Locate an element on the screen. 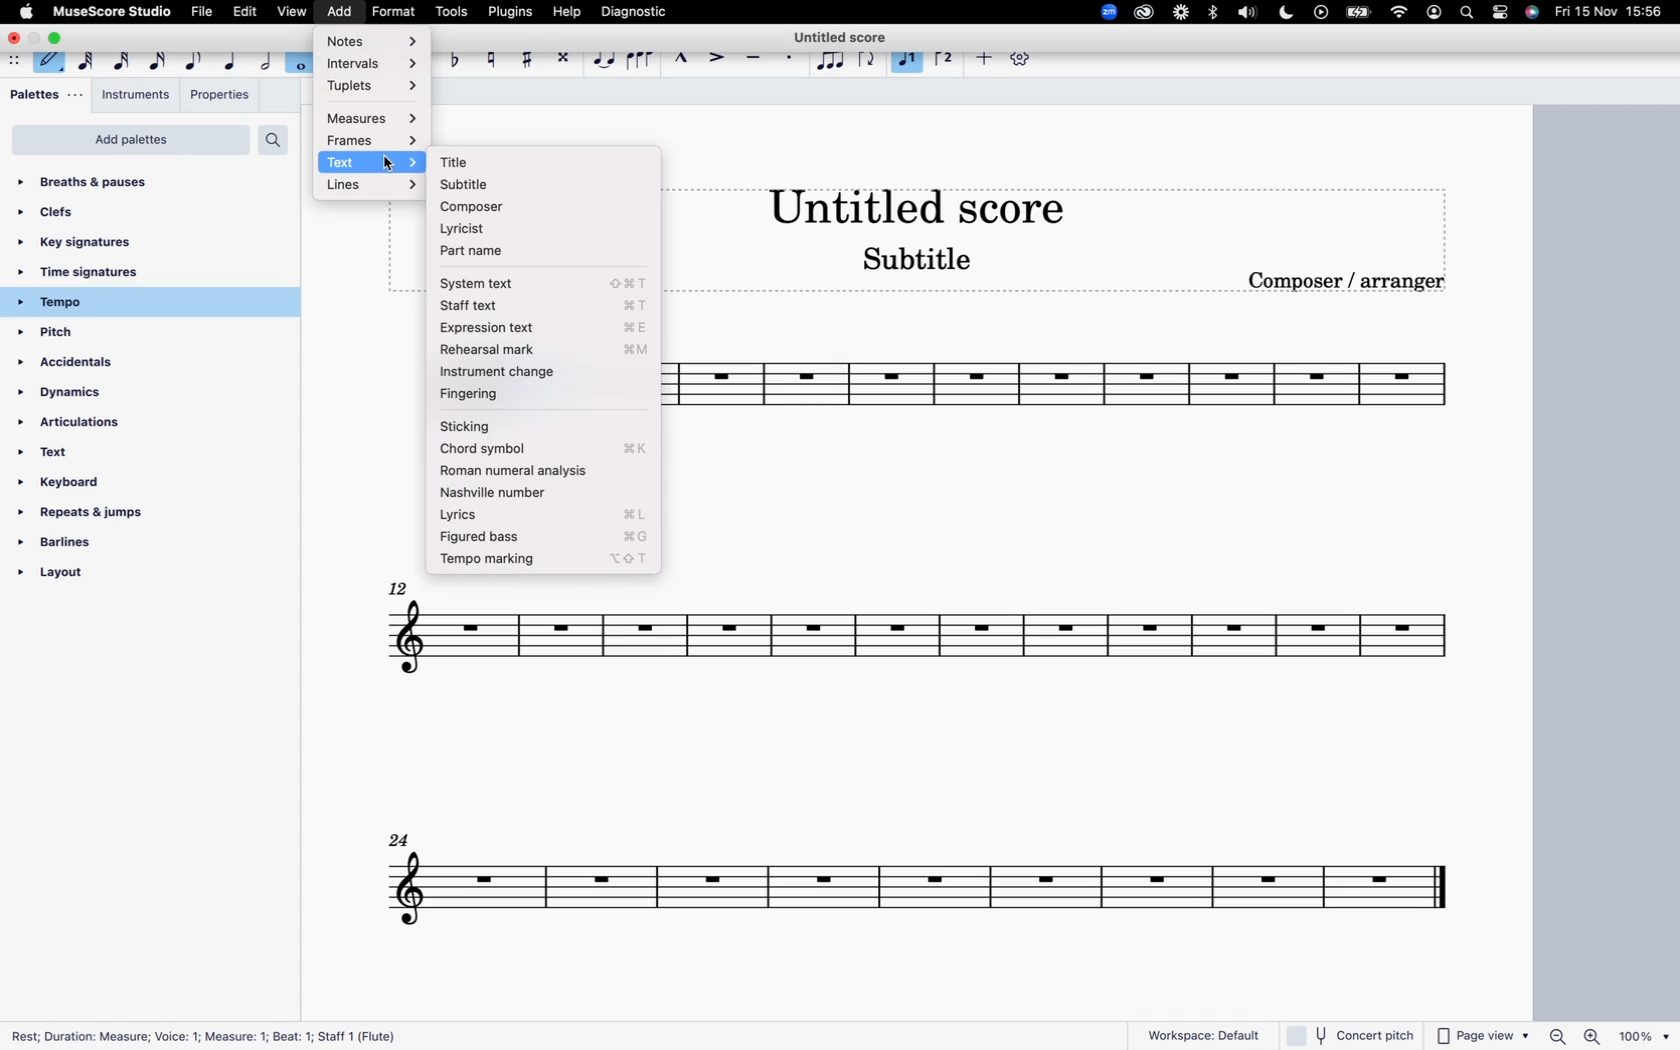 This screenshot has width=1680, height=1050. text is located at coordinates (376, 162).